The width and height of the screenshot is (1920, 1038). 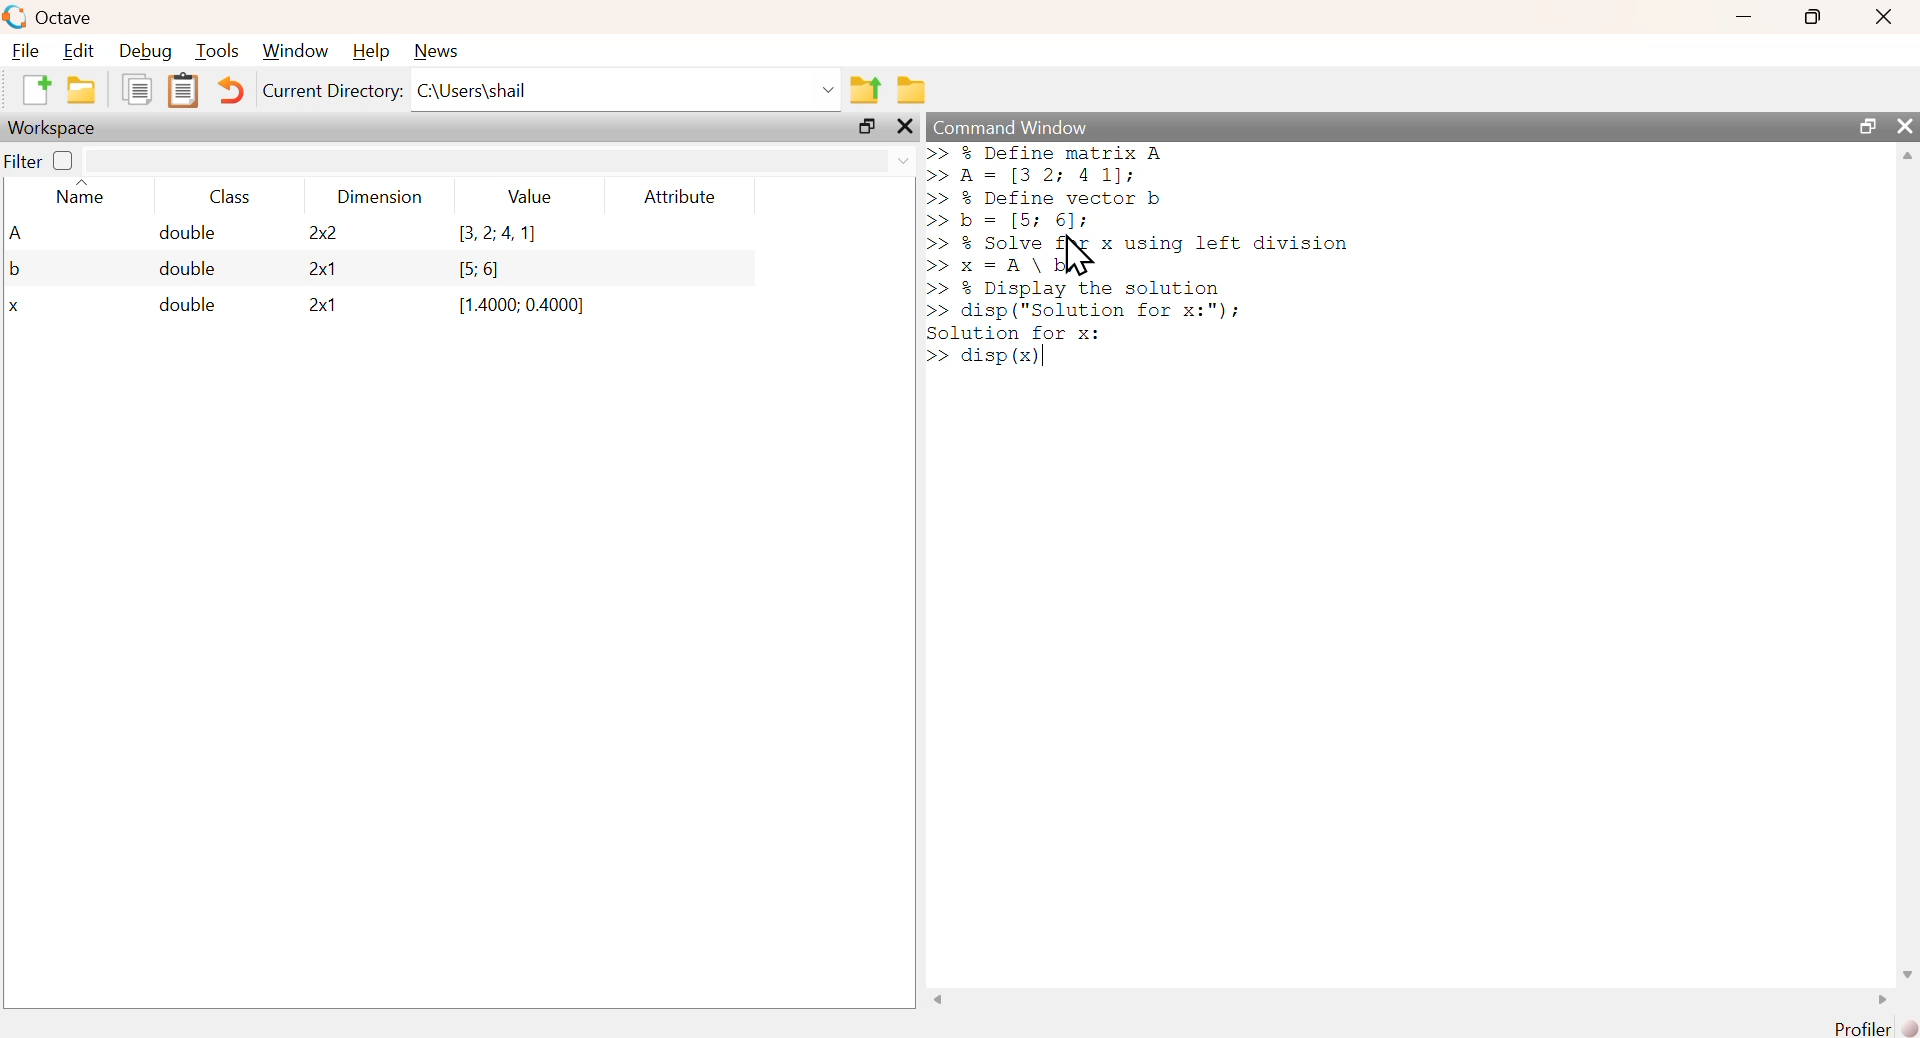 I want to click on attribute, so click(x=677, y=197).